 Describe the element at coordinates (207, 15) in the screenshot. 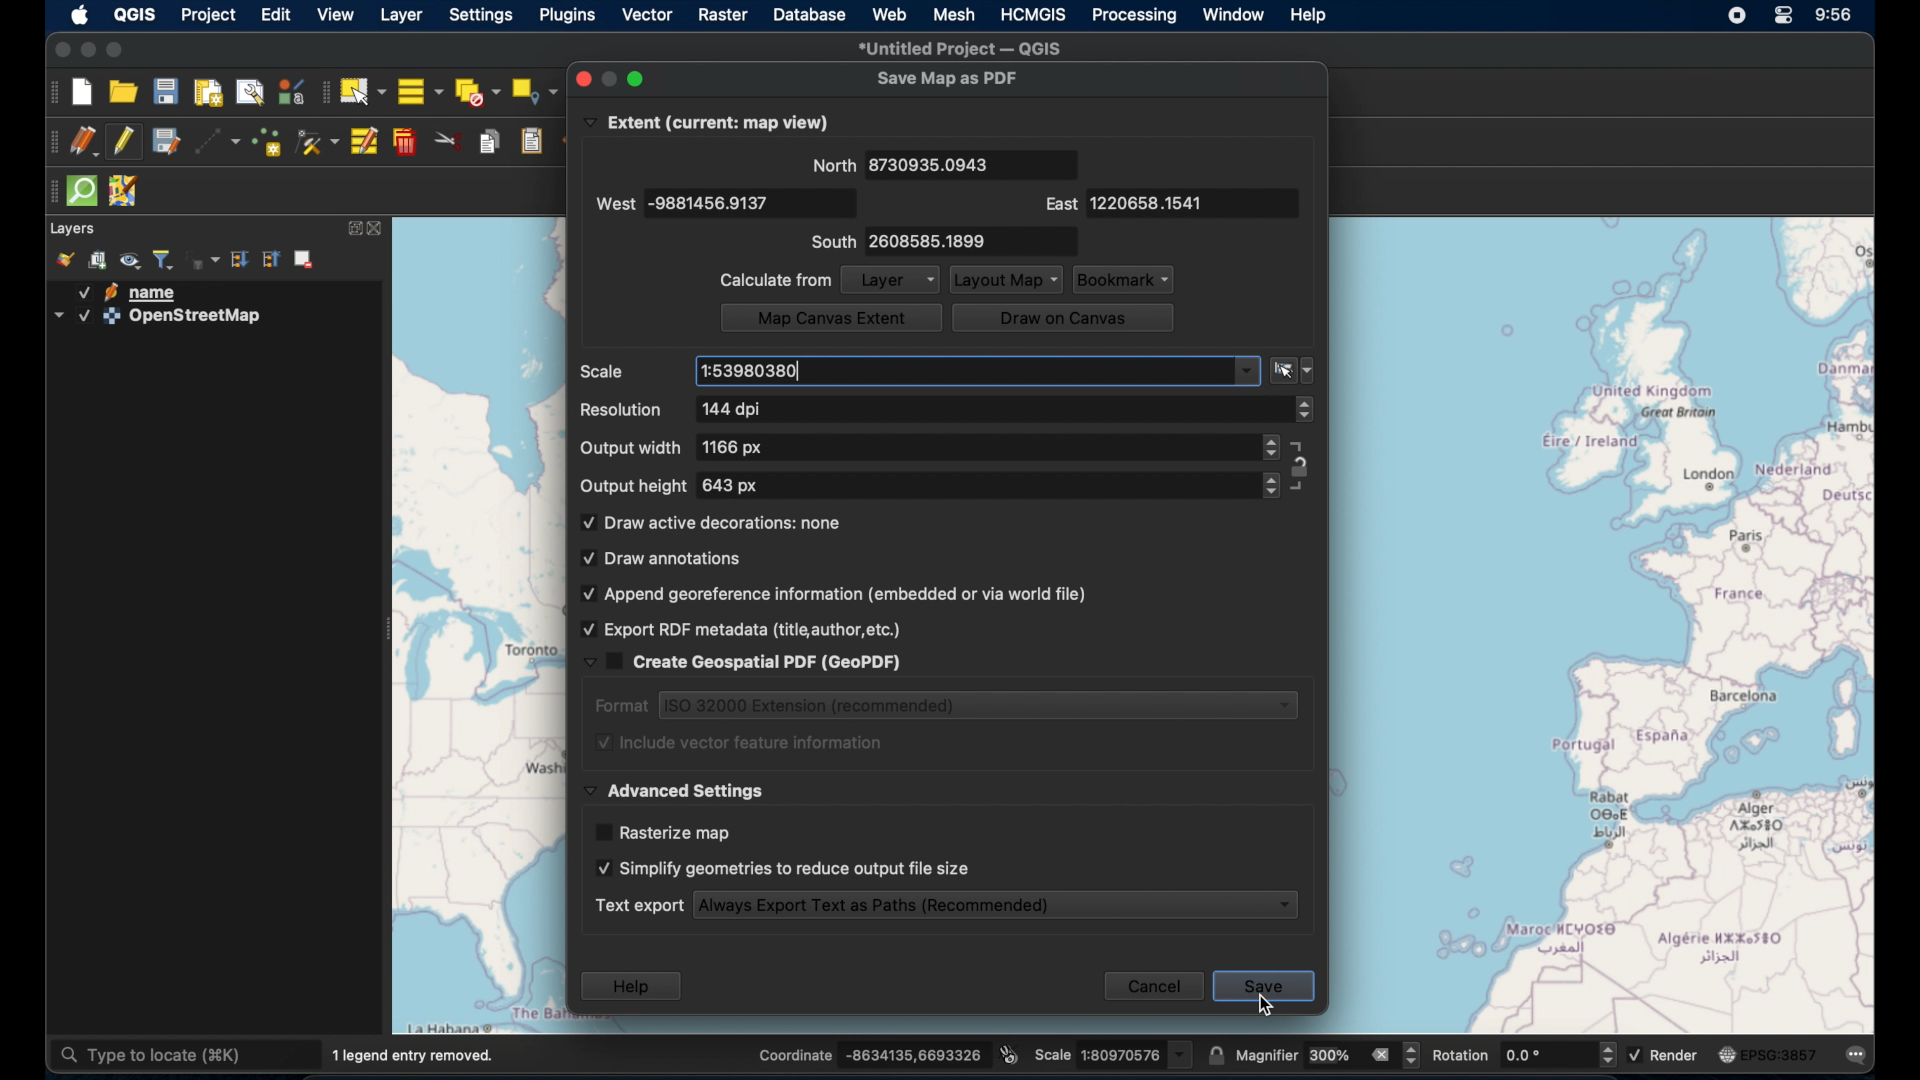

I see `project selected` at that location.